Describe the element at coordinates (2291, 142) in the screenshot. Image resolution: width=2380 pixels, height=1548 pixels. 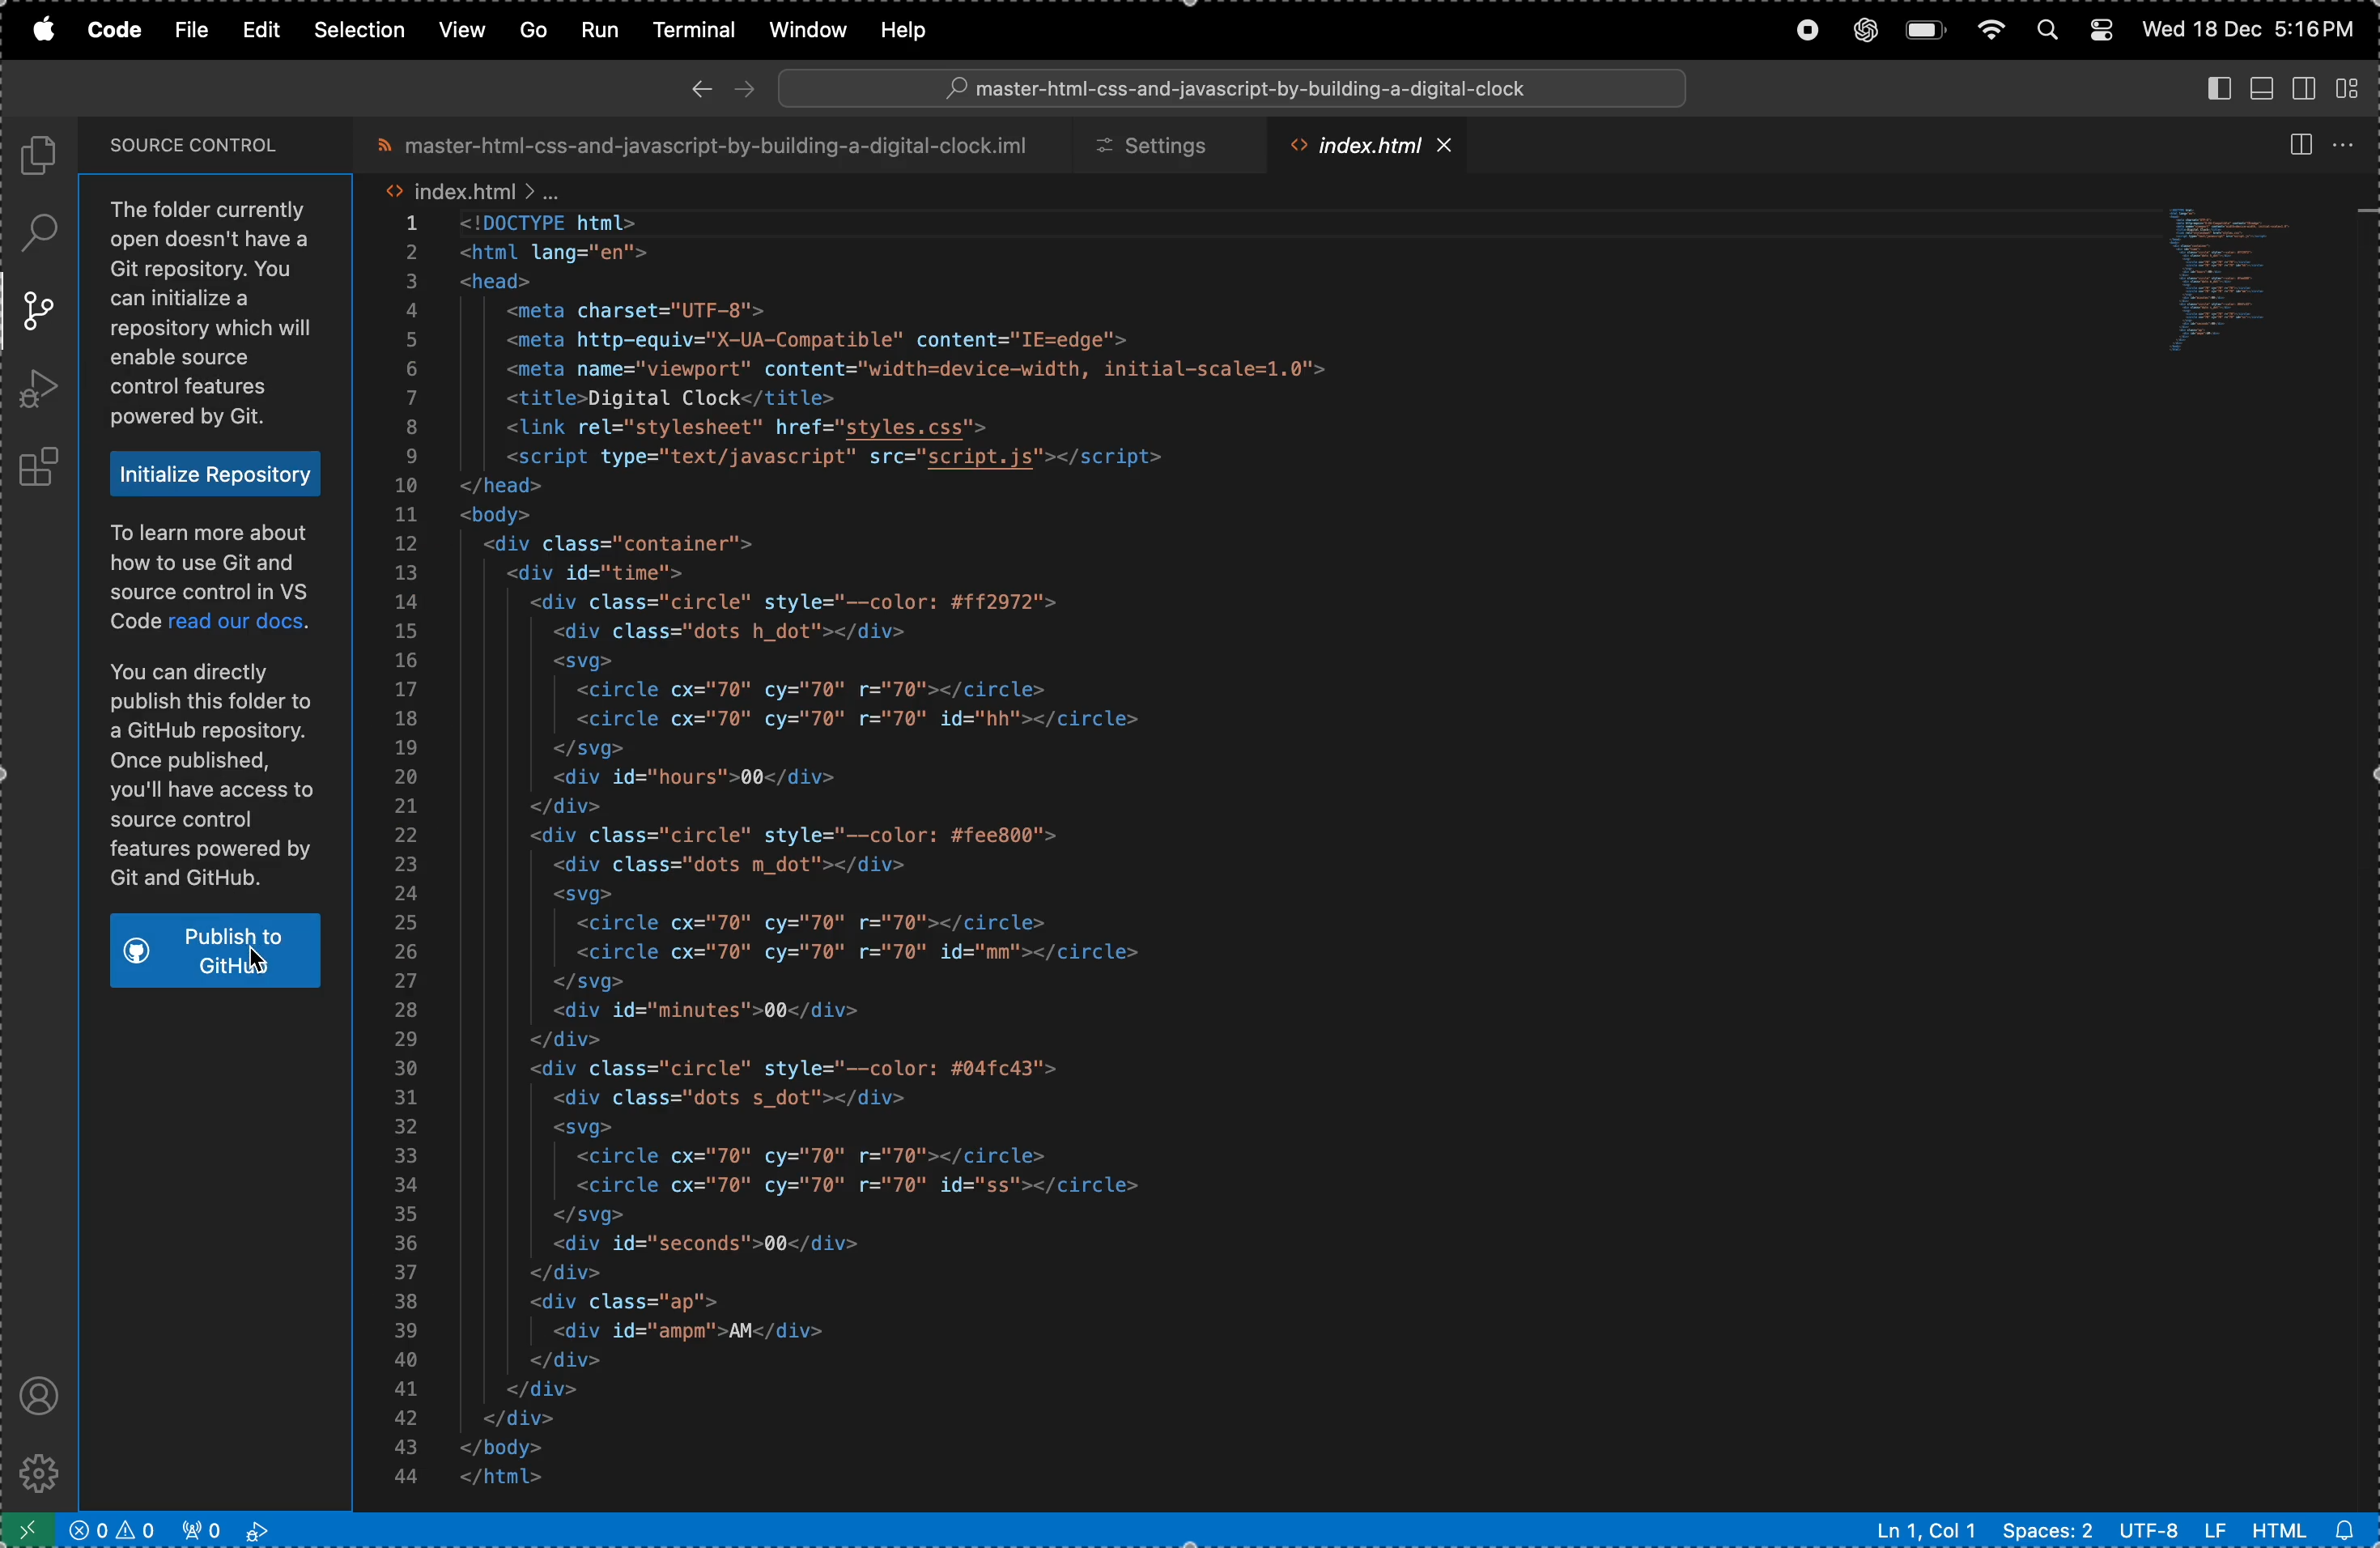
I see `split editor` at that location.